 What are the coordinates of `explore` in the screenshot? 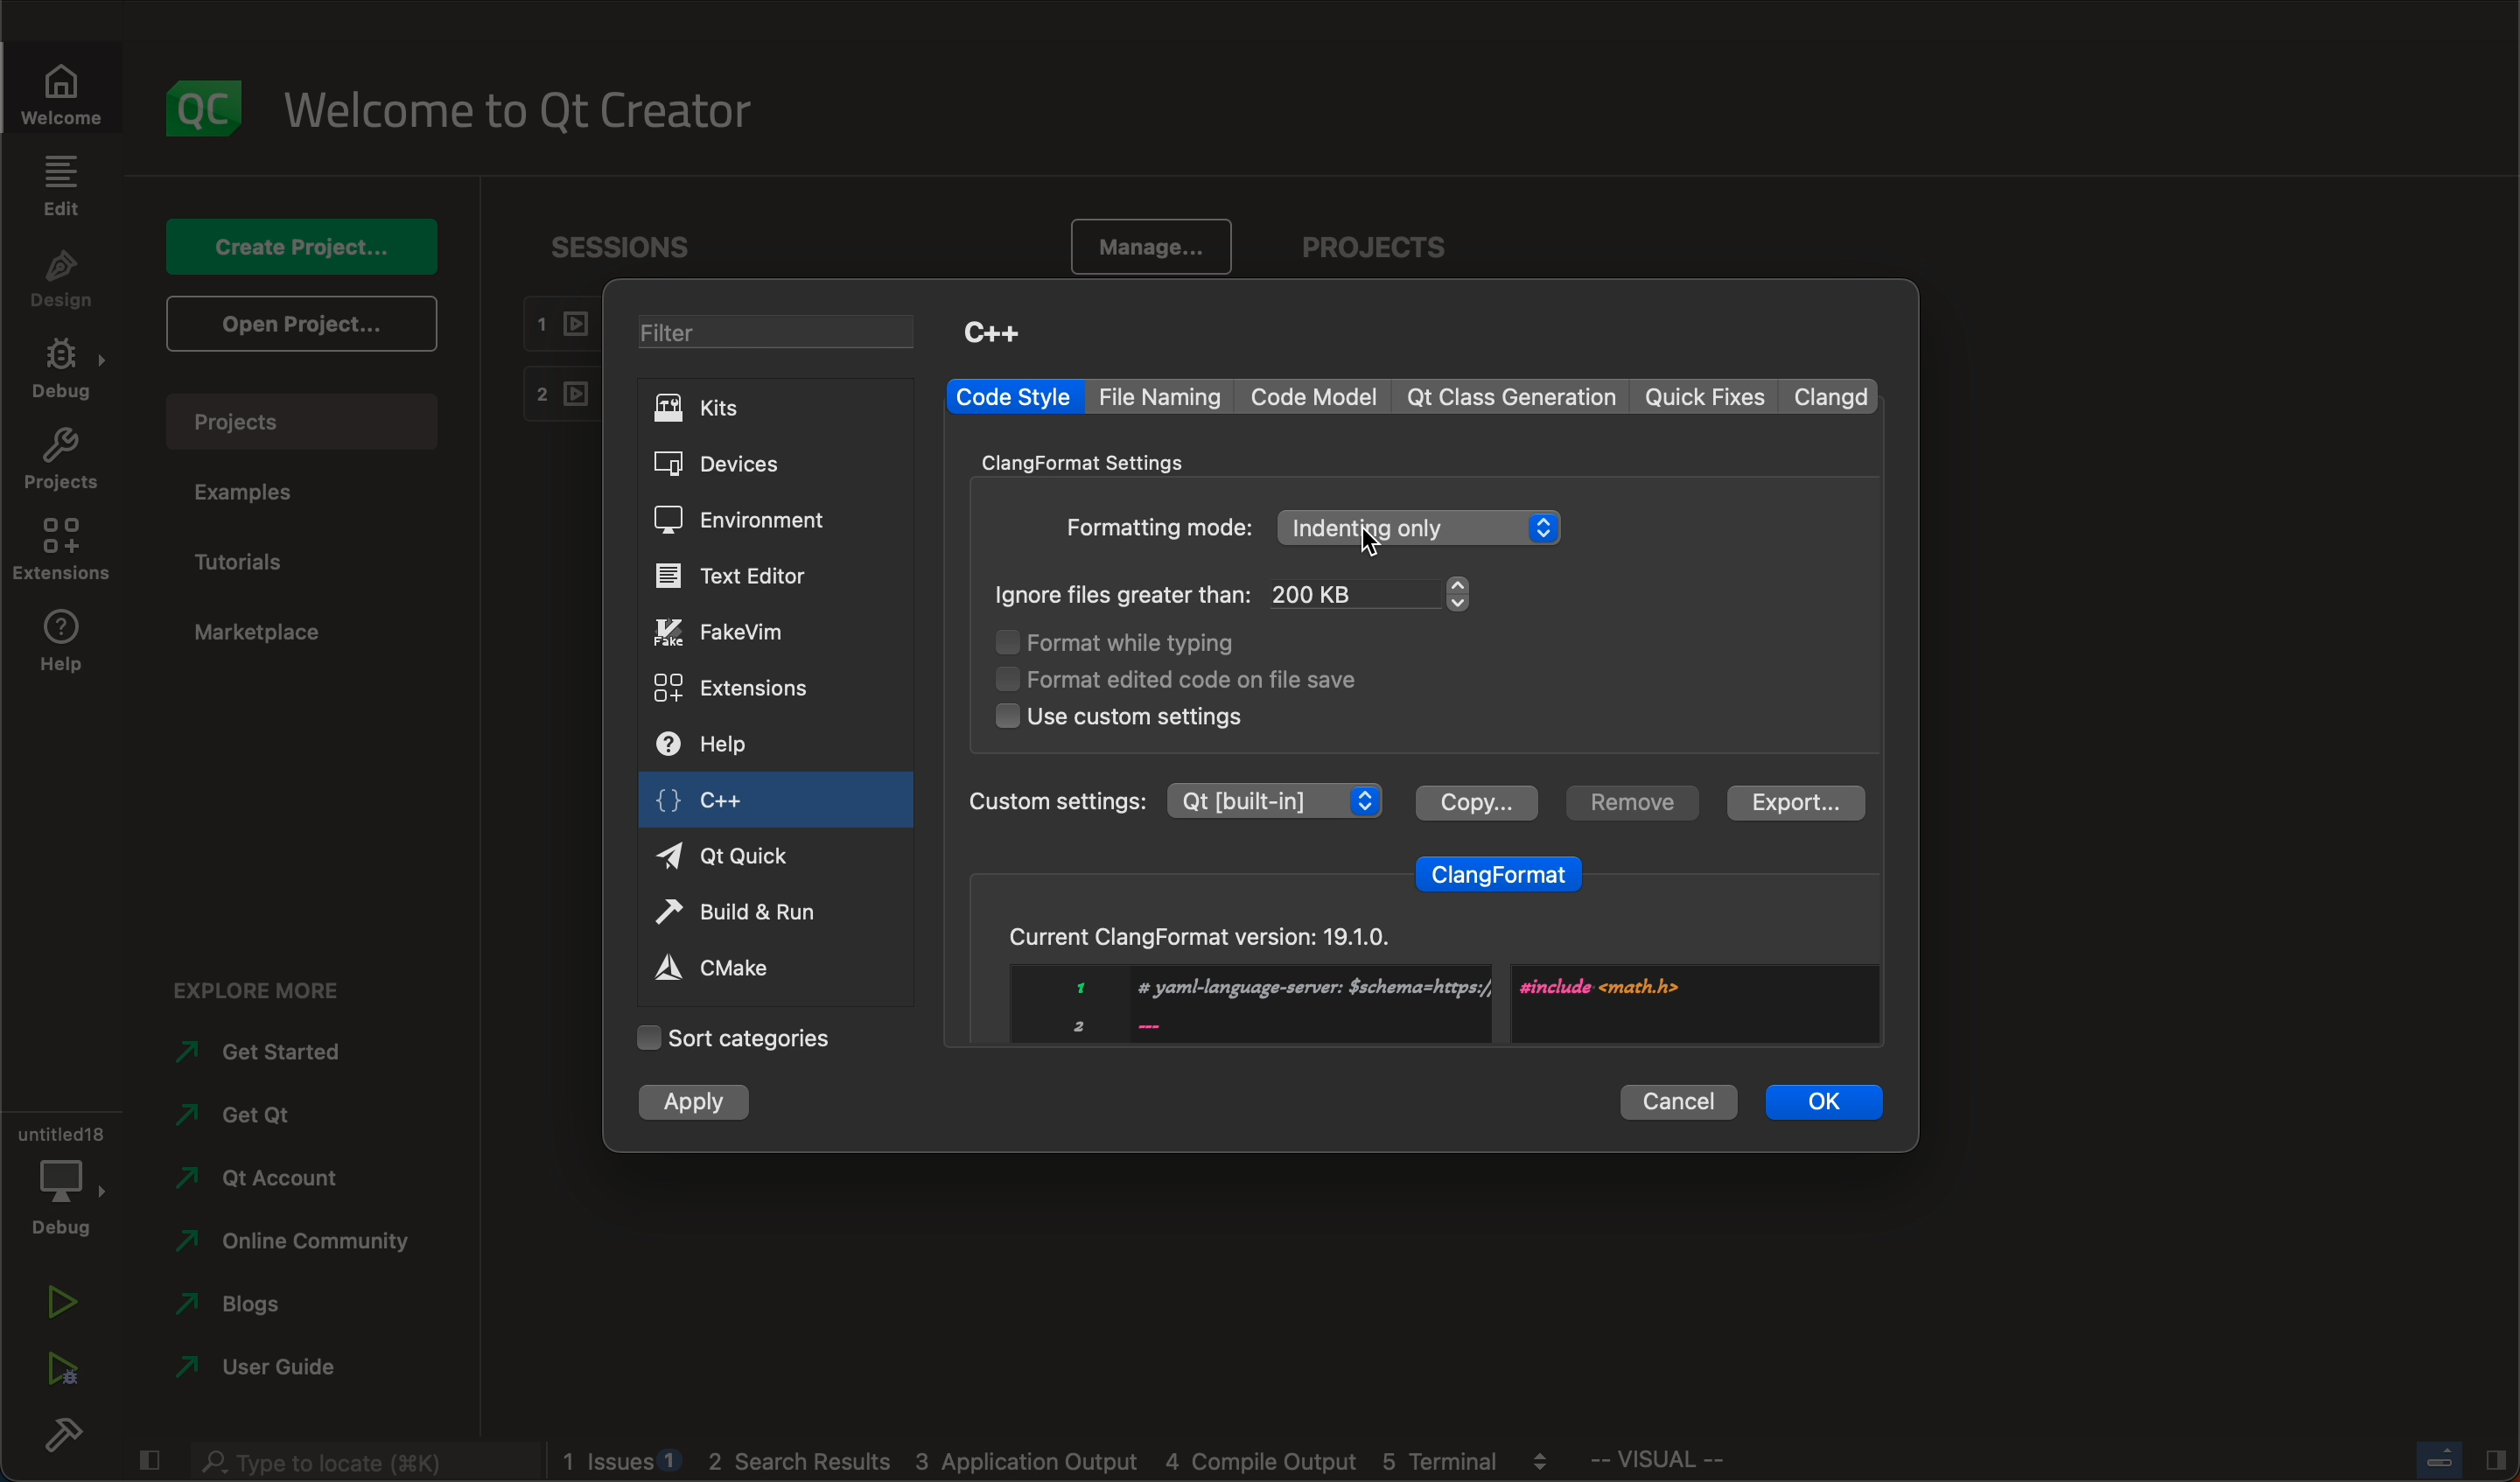 It's located at (273, 984).